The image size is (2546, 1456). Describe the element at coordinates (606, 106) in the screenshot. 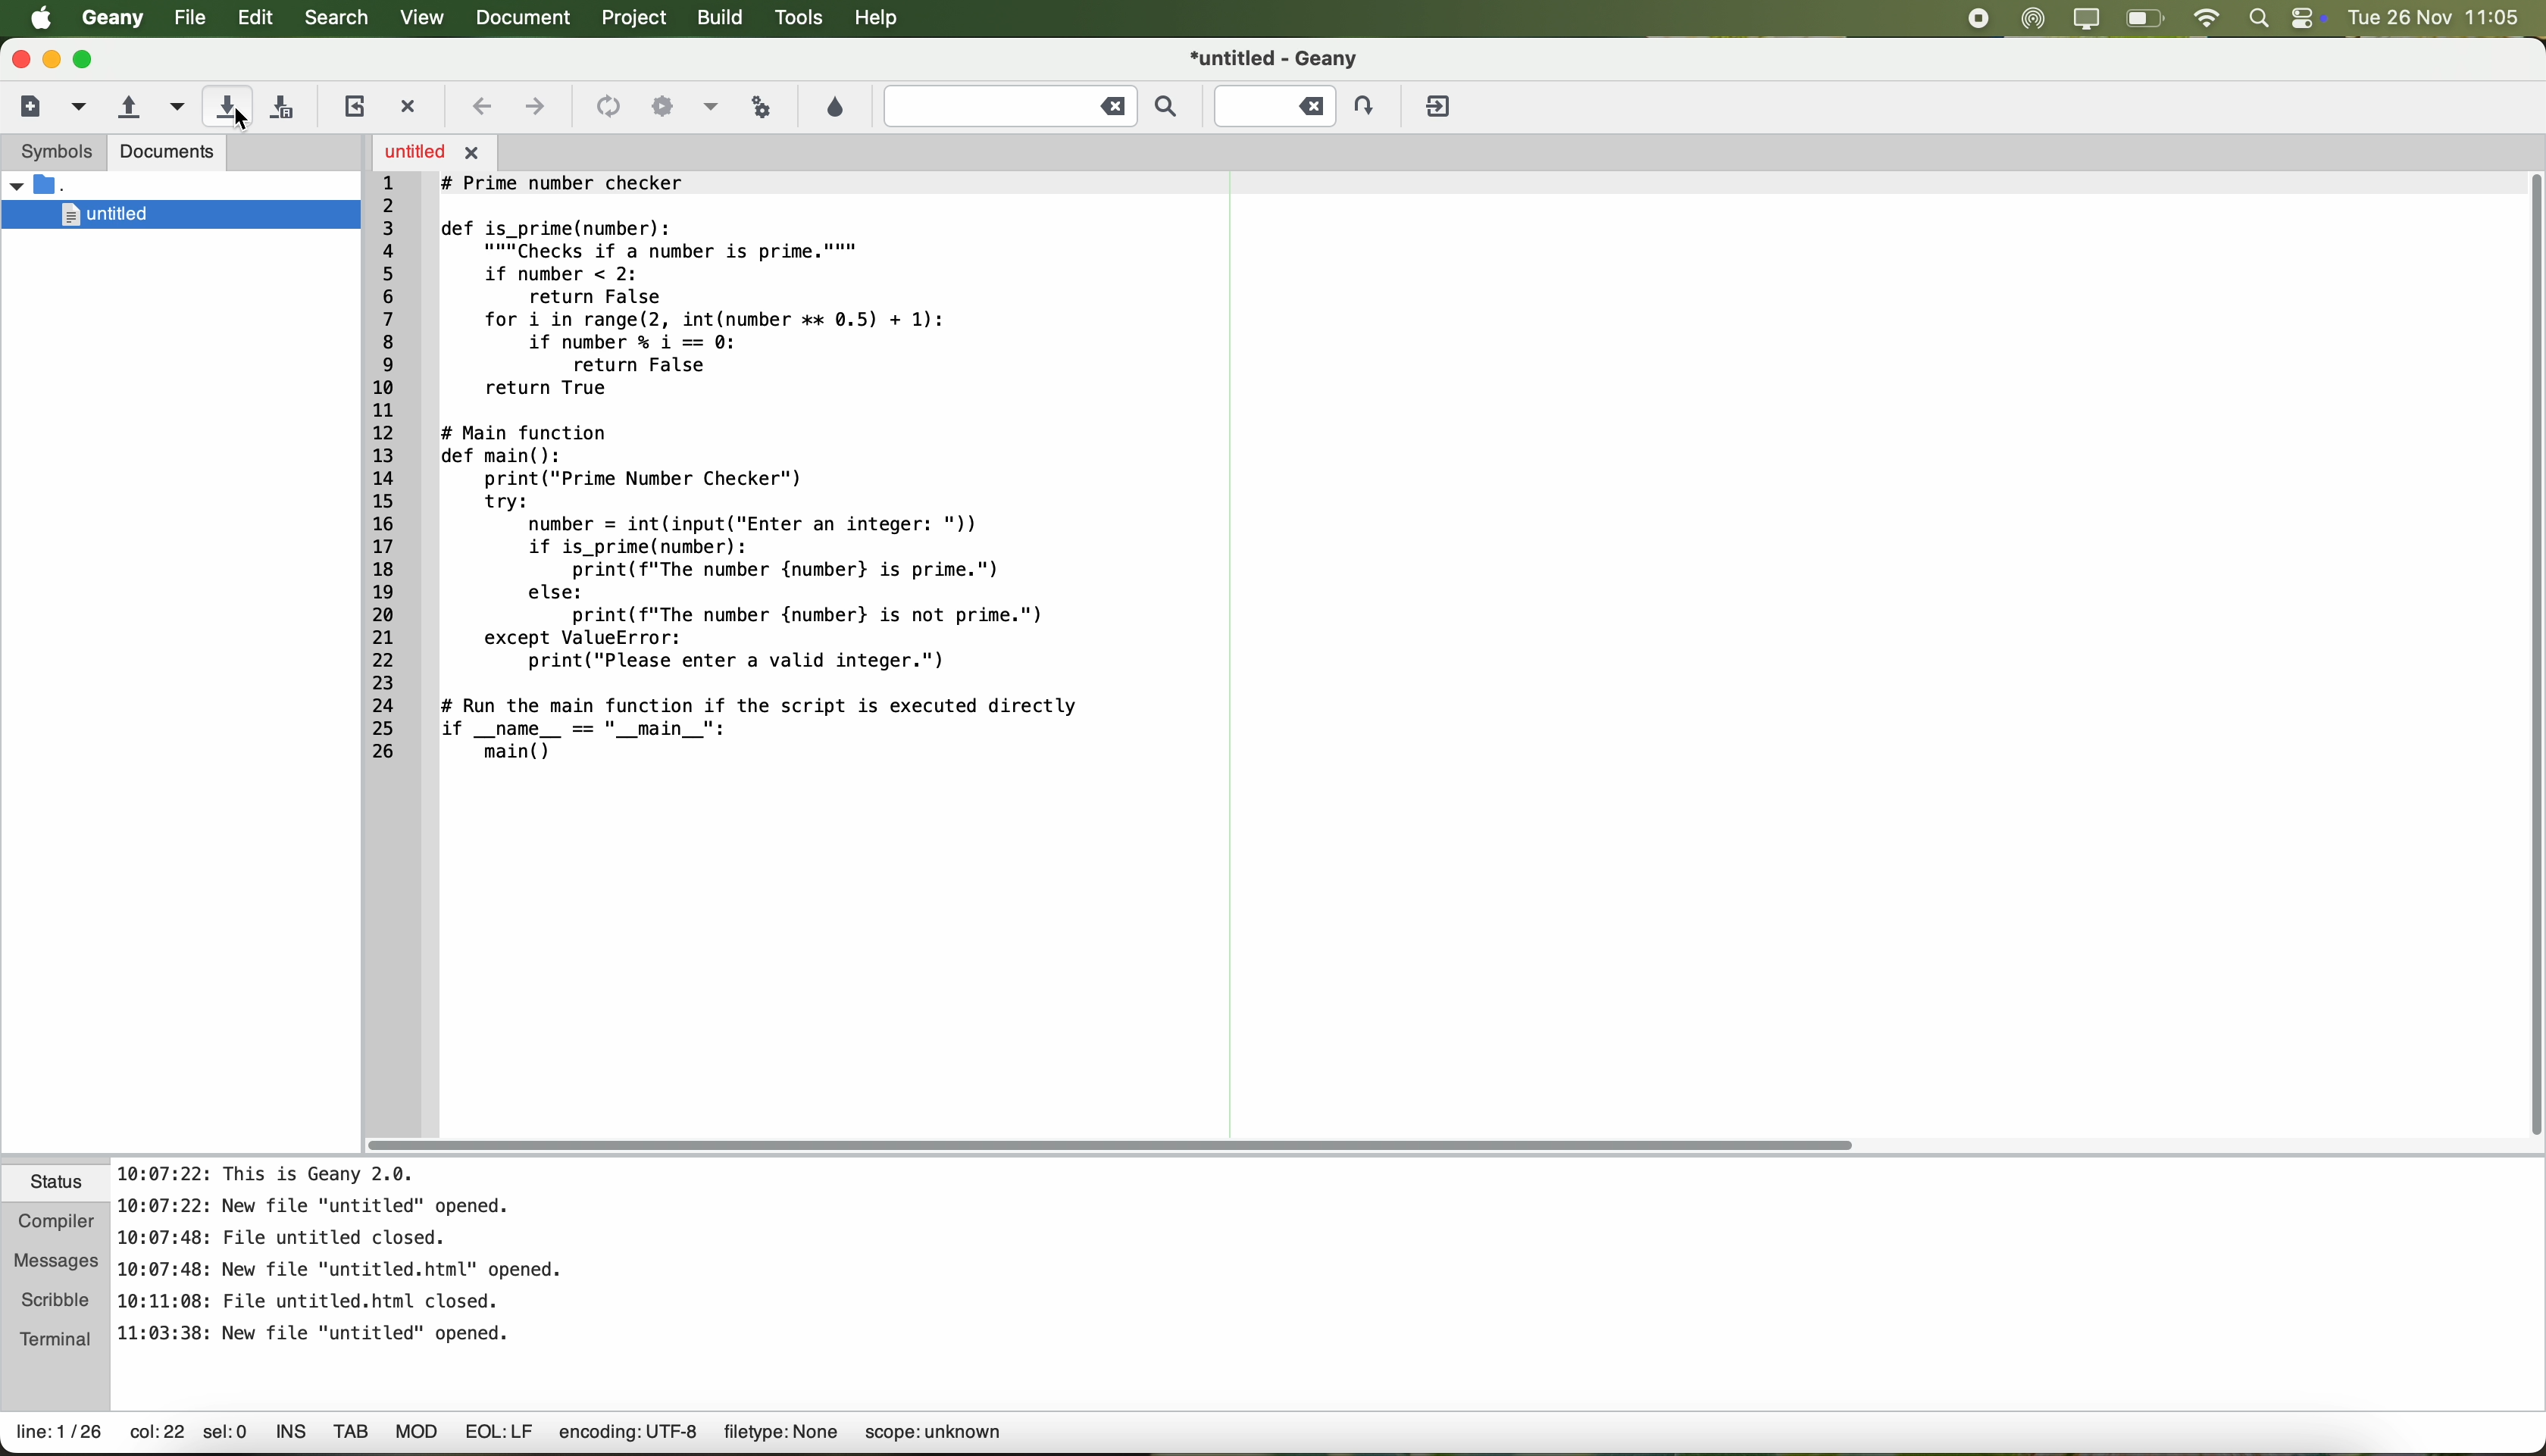

I see `icon` at that location.